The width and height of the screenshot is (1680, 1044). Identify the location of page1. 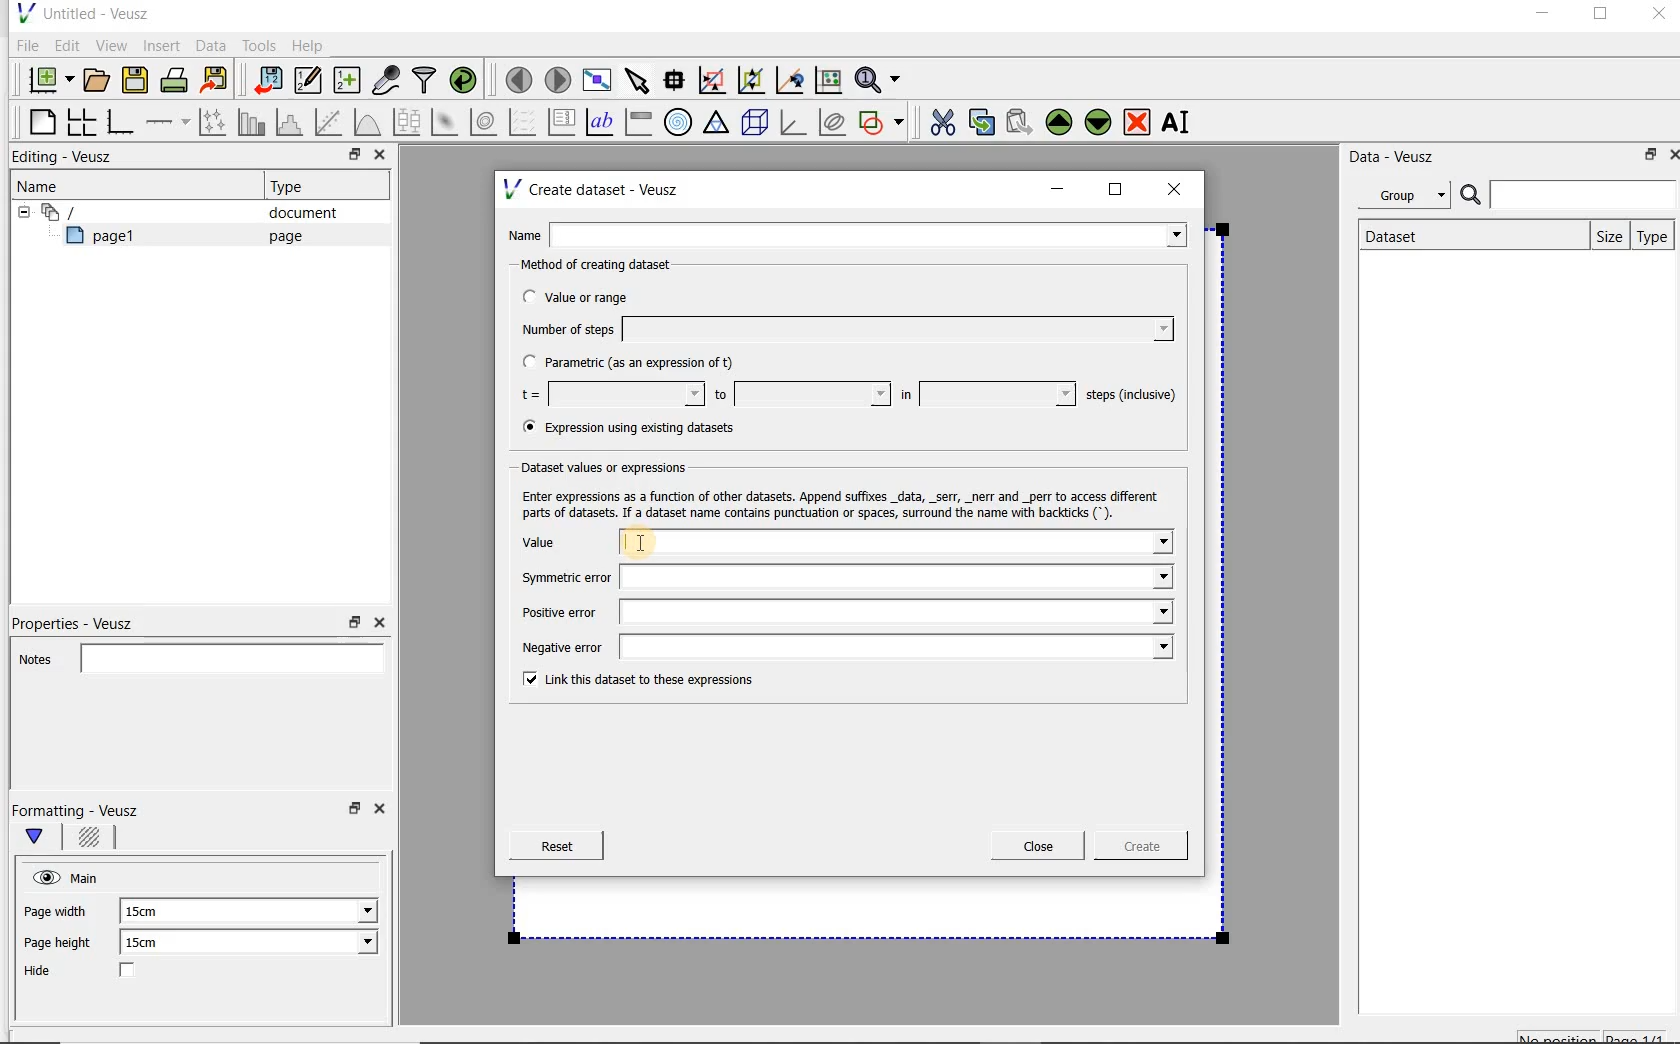
(109, 239).